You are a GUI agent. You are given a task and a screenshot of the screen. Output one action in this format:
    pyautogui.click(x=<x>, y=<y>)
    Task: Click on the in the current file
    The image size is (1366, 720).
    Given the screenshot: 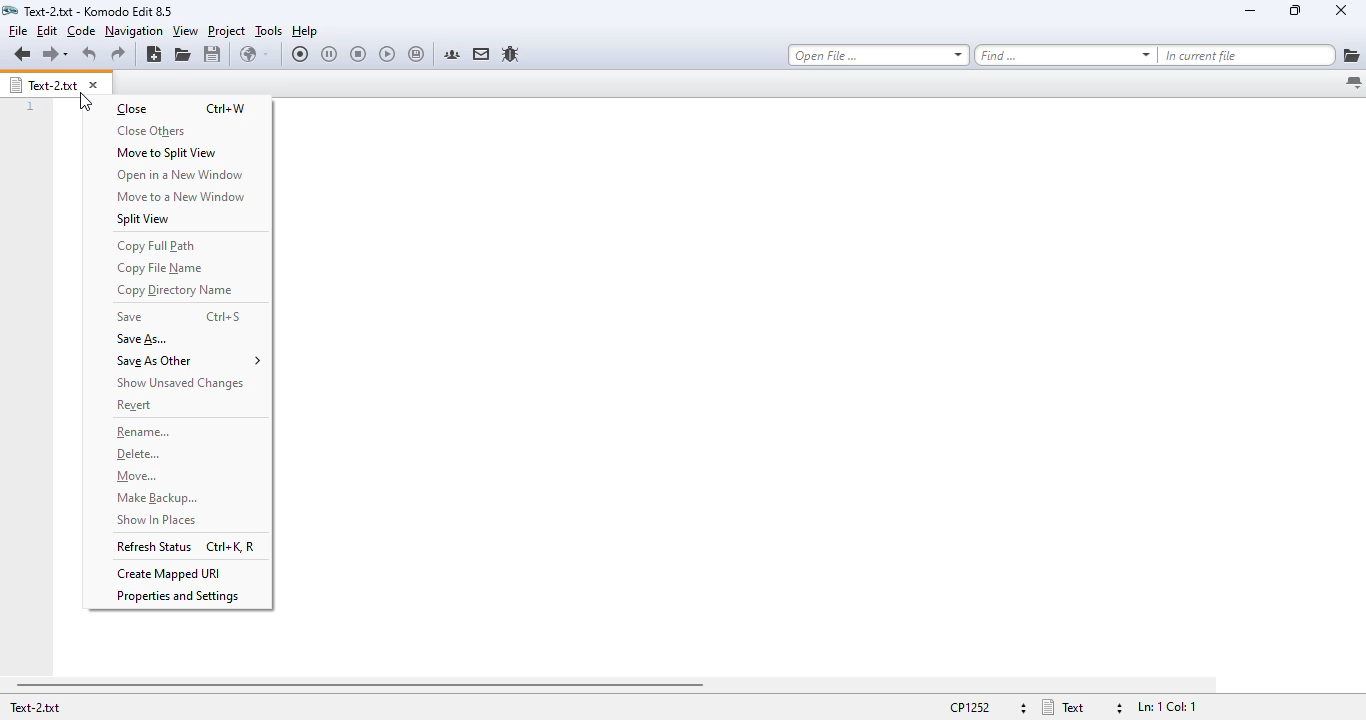 What is the action you would take?
    pyautogui.click(x=1248, y=54)
    